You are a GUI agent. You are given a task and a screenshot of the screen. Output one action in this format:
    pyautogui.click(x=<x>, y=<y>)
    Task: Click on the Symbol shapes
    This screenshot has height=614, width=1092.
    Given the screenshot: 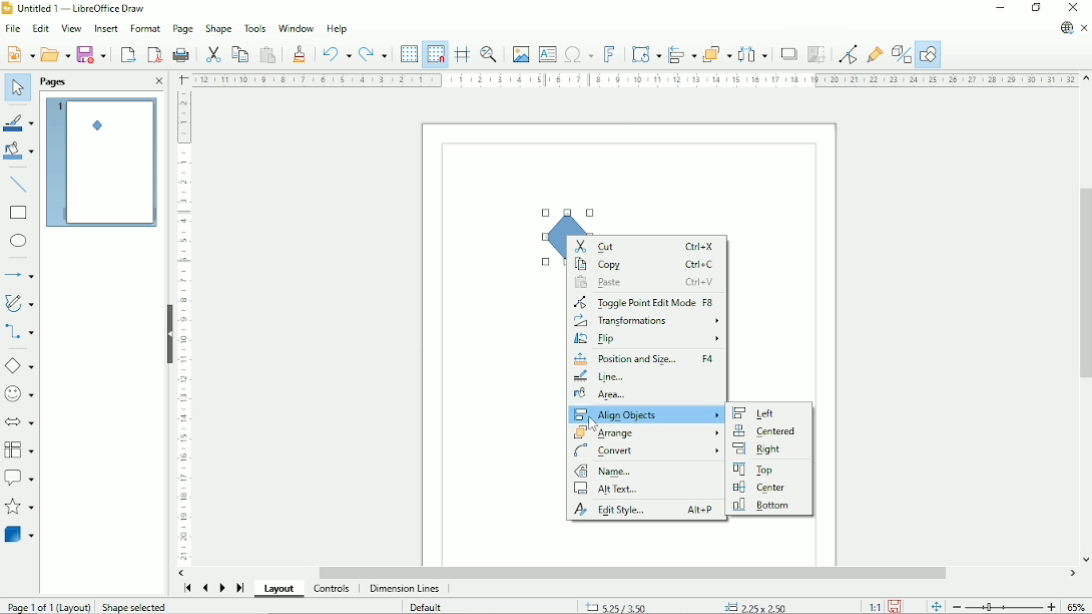 What is the action you would take?
    pyautogui.click(x=20, y=393)
    